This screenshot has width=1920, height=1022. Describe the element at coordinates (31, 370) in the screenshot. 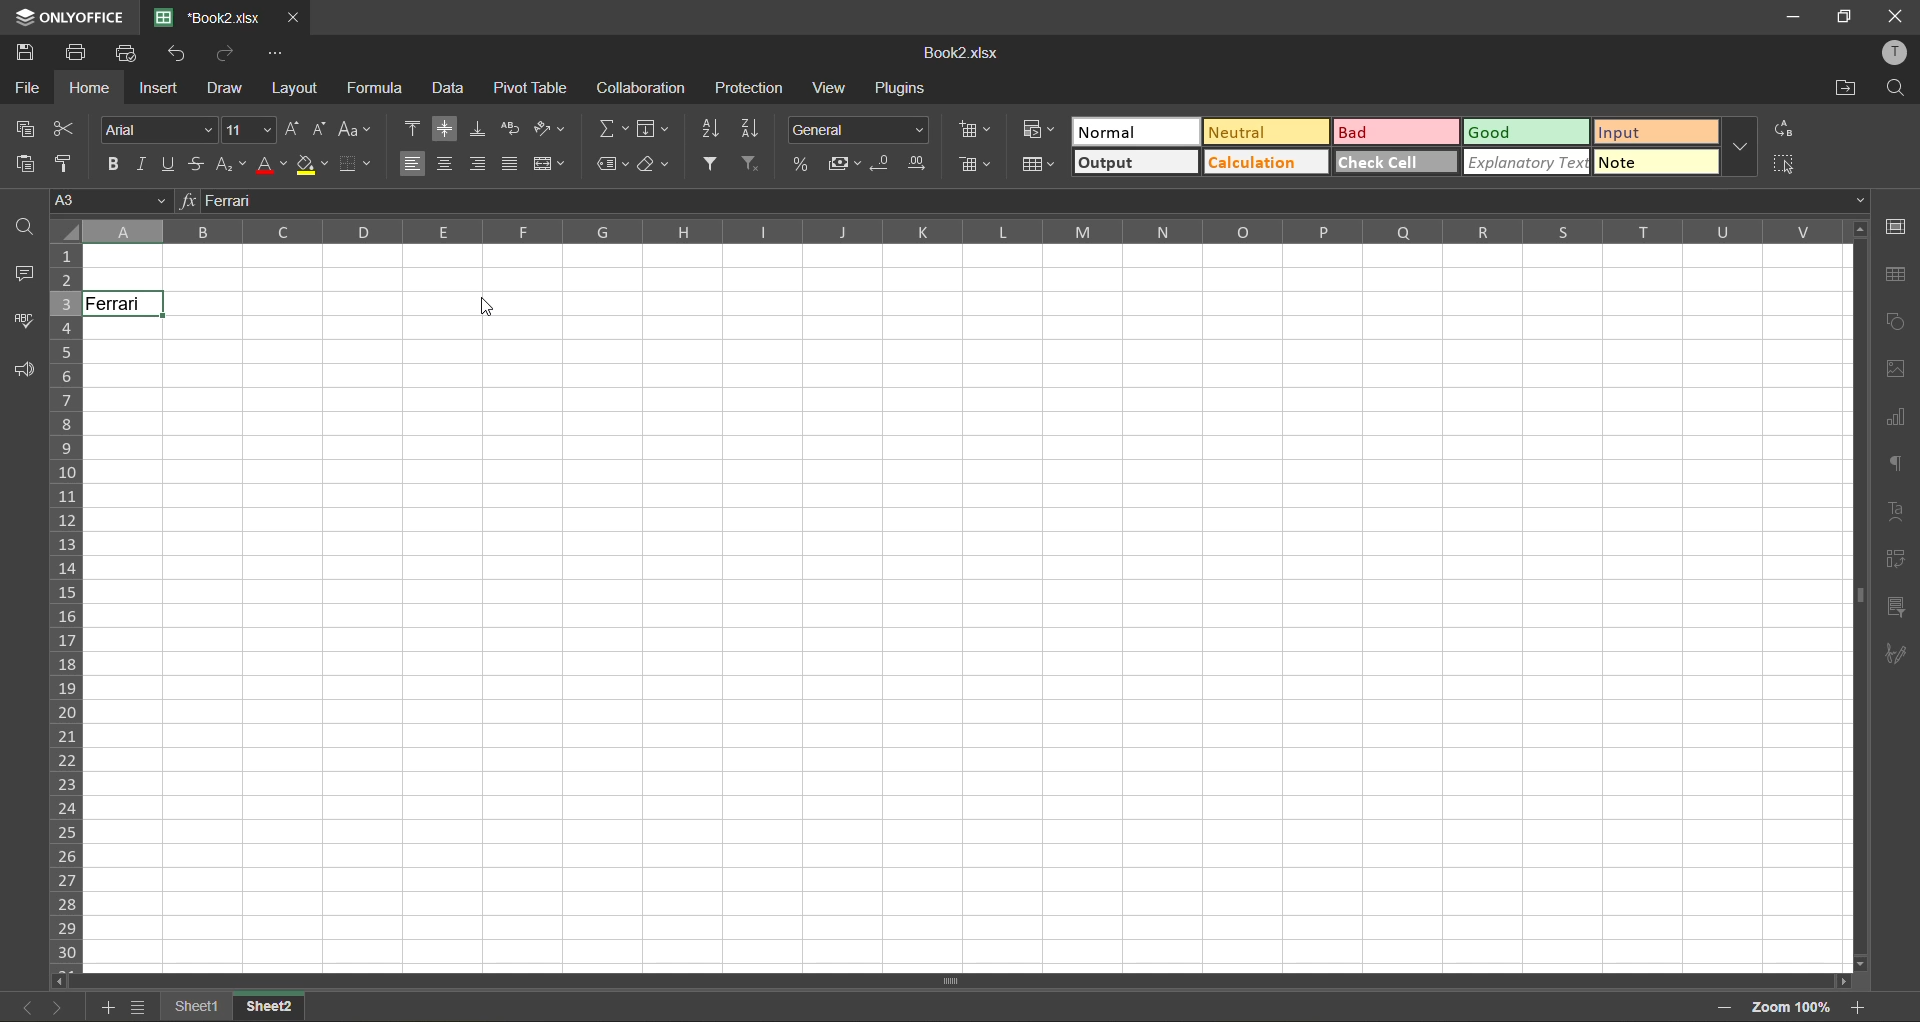

I see `feedback` at that location.